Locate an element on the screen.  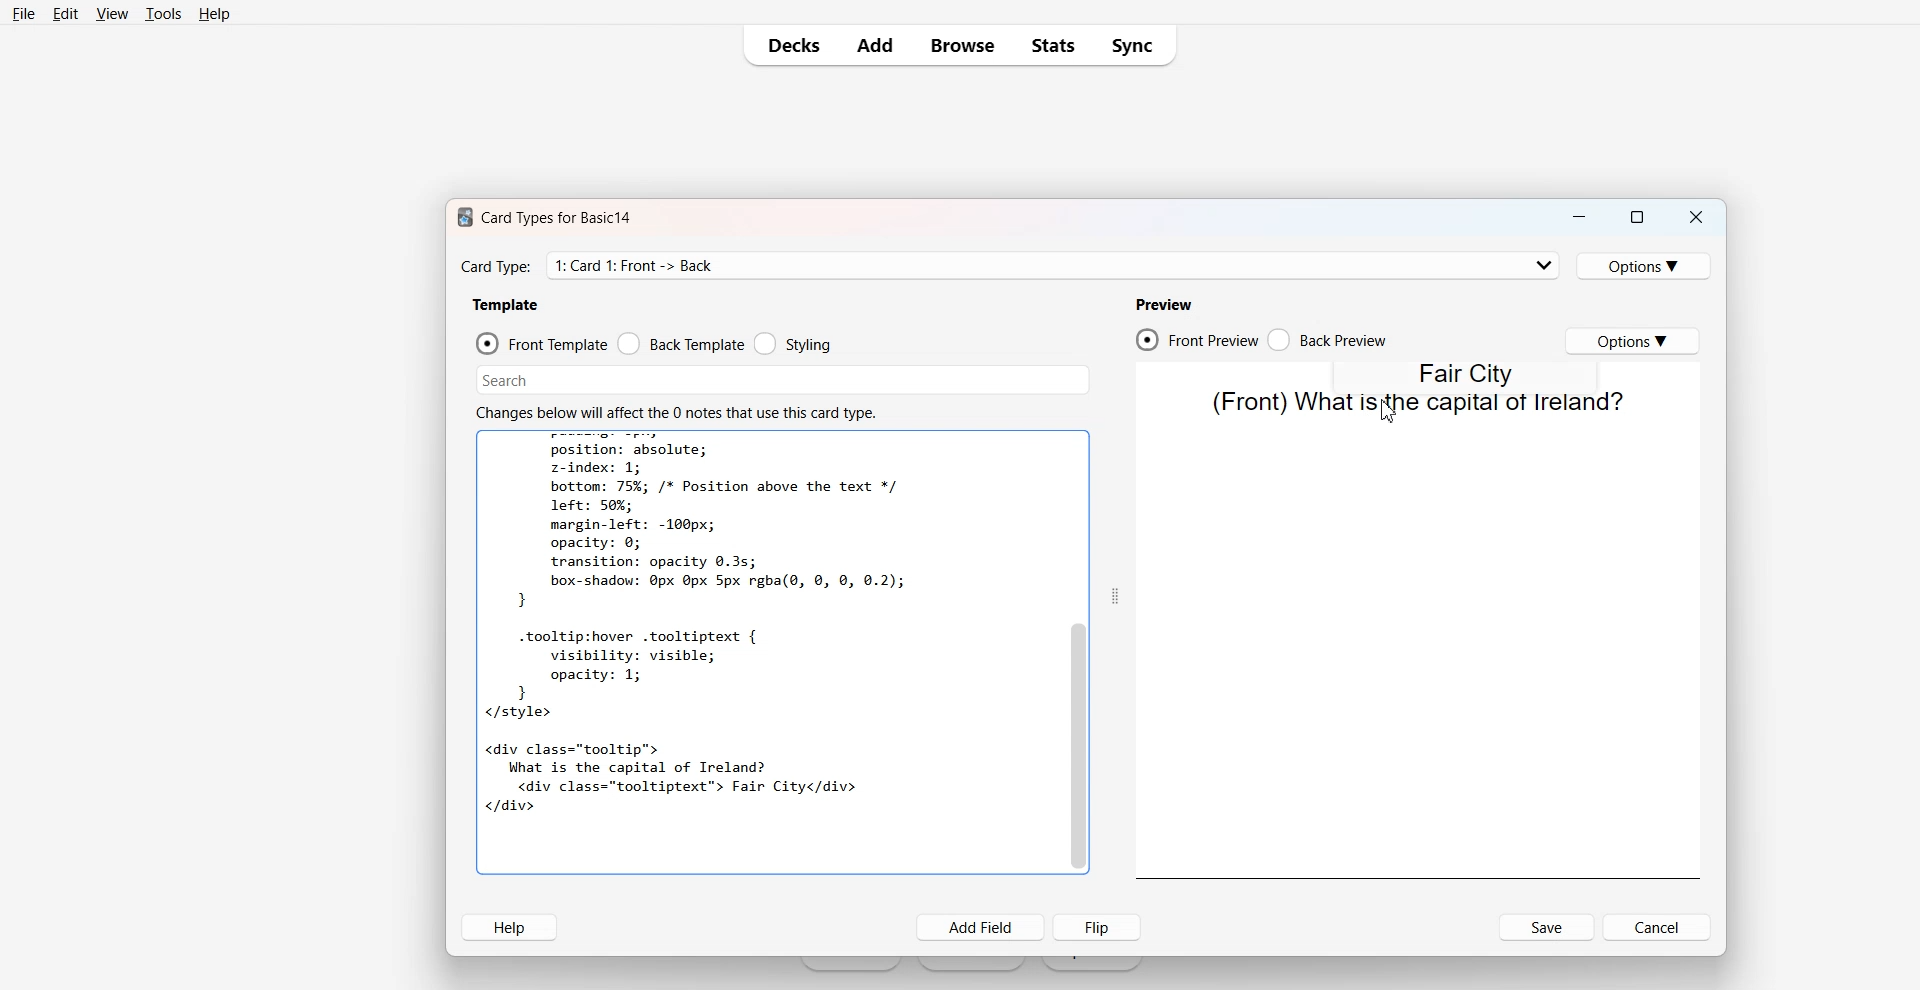
Help is located at coordinates (214, 14).